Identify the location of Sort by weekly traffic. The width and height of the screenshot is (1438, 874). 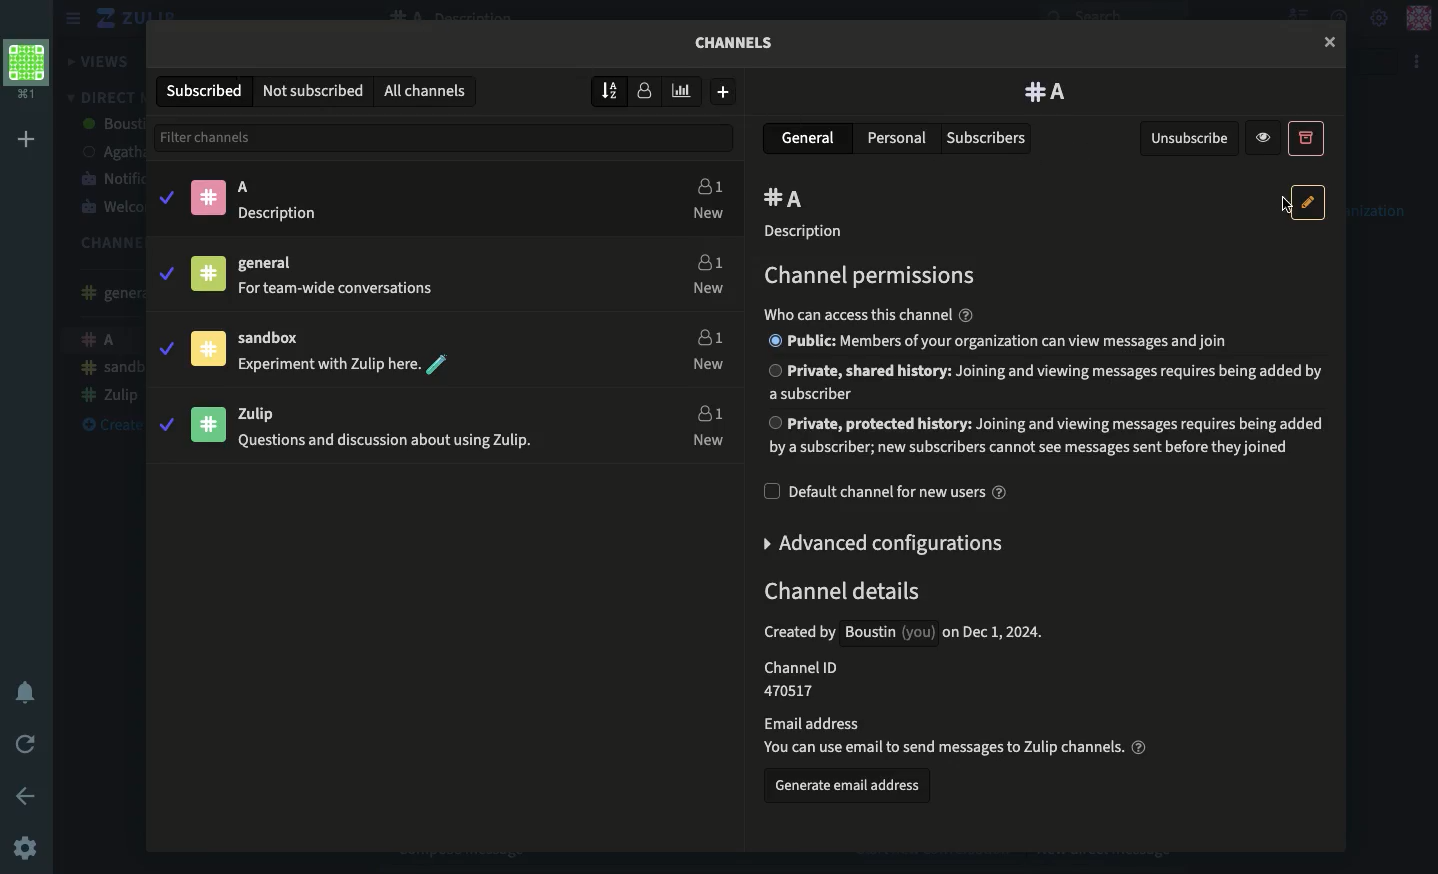
(684, 91).